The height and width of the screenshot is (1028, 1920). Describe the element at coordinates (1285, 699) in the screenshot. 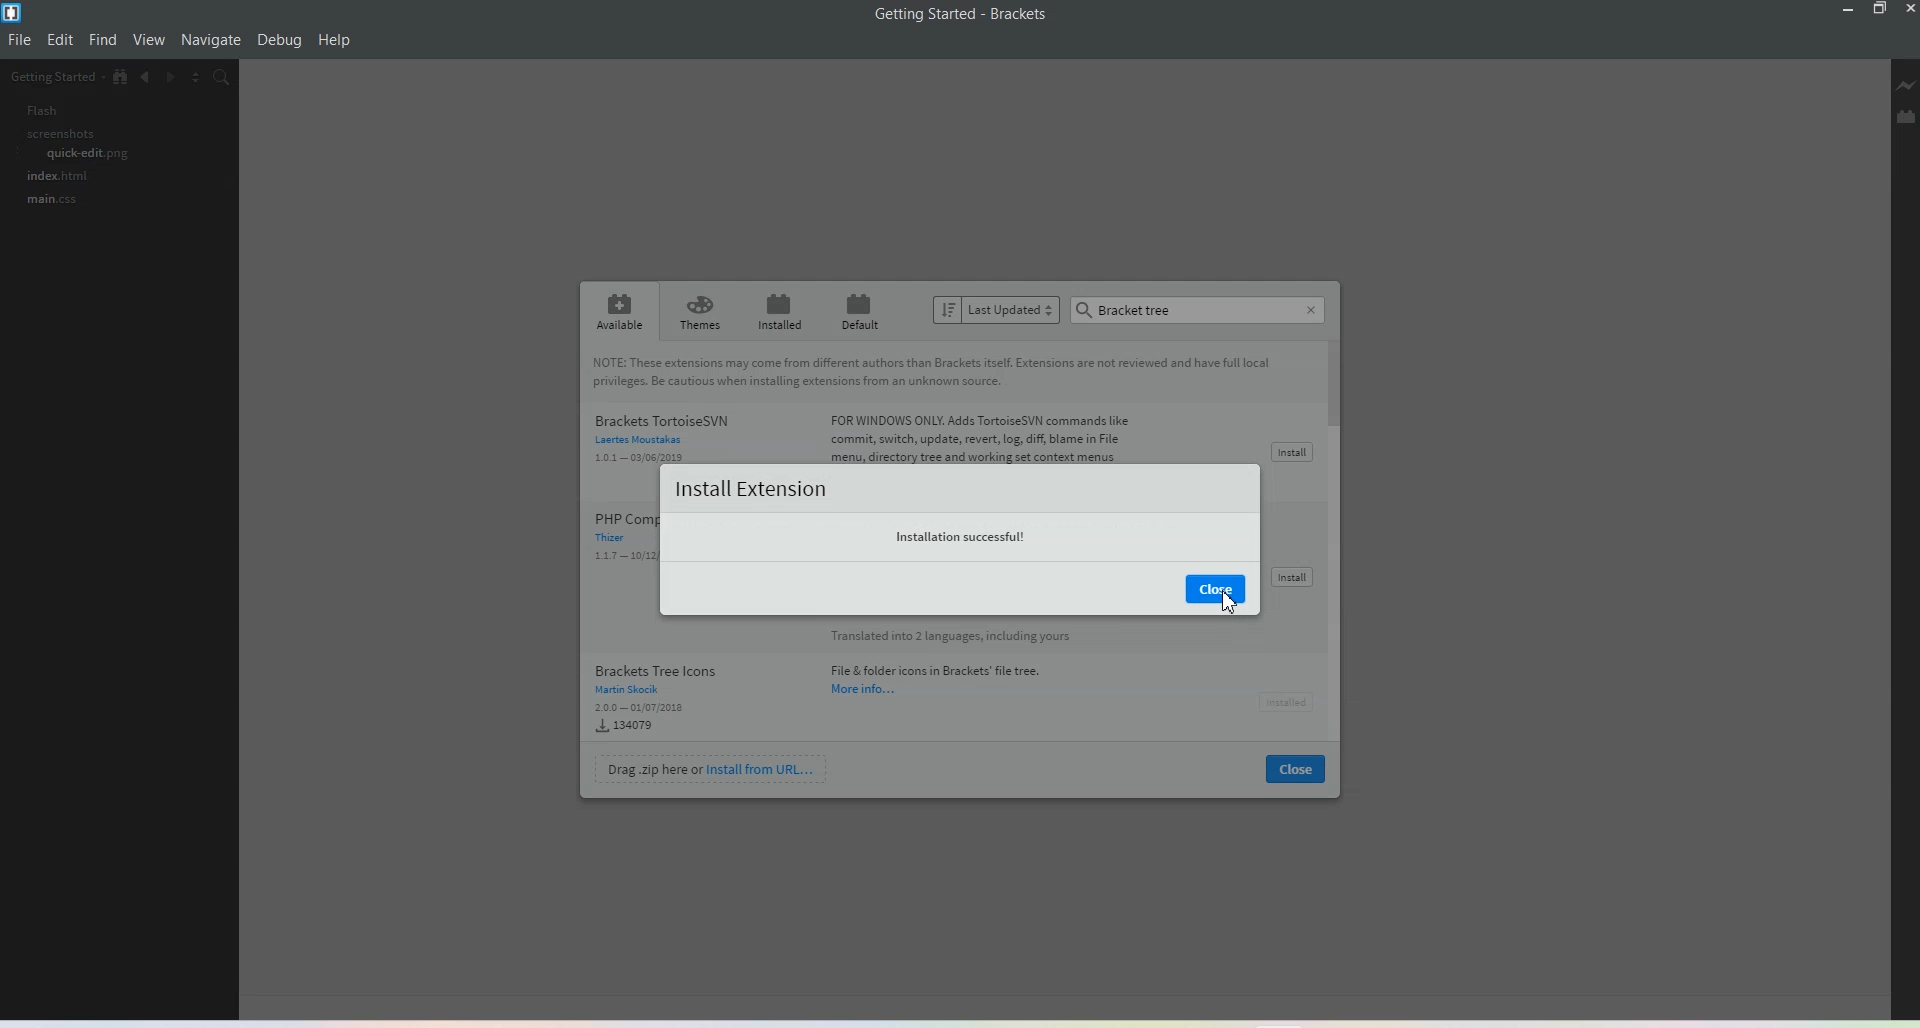

I see `Install` at that location.